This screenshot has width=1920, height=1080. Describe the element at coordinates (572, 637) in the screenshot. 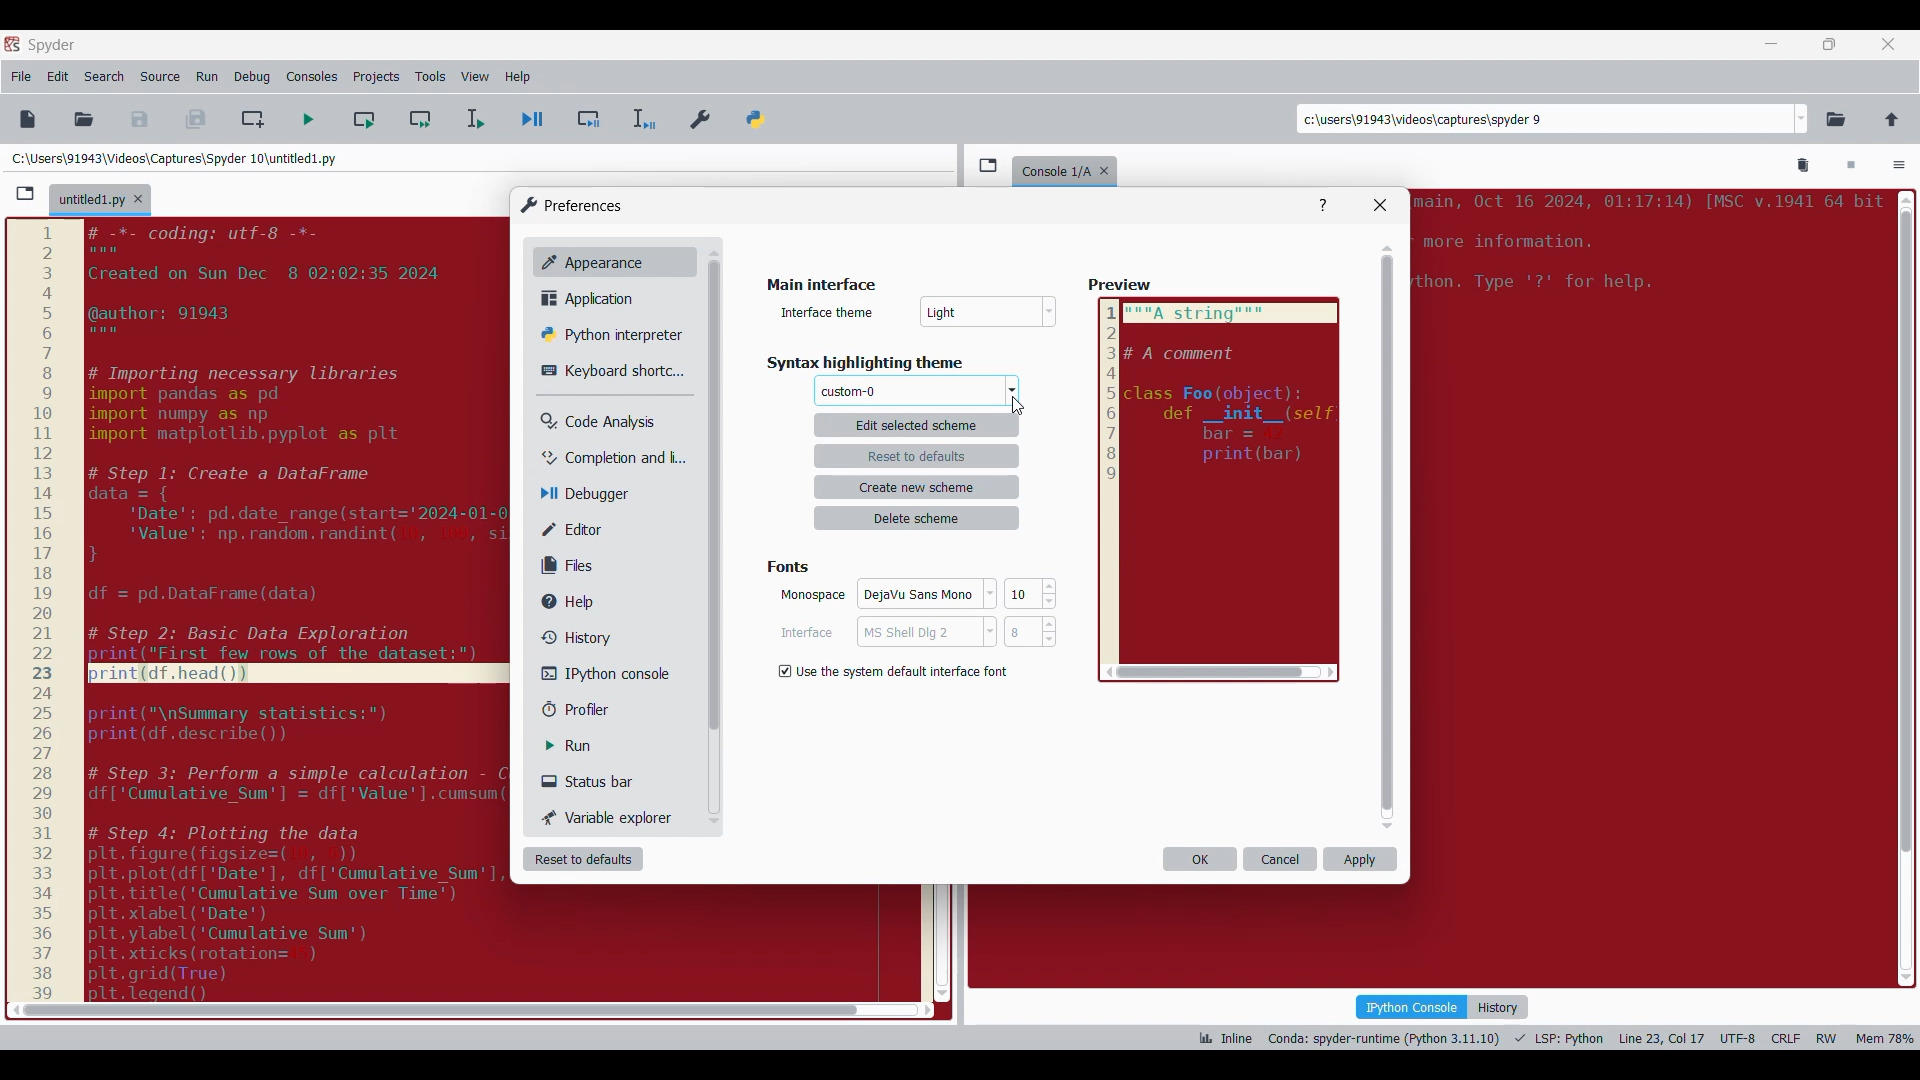

I see `History` at that location.